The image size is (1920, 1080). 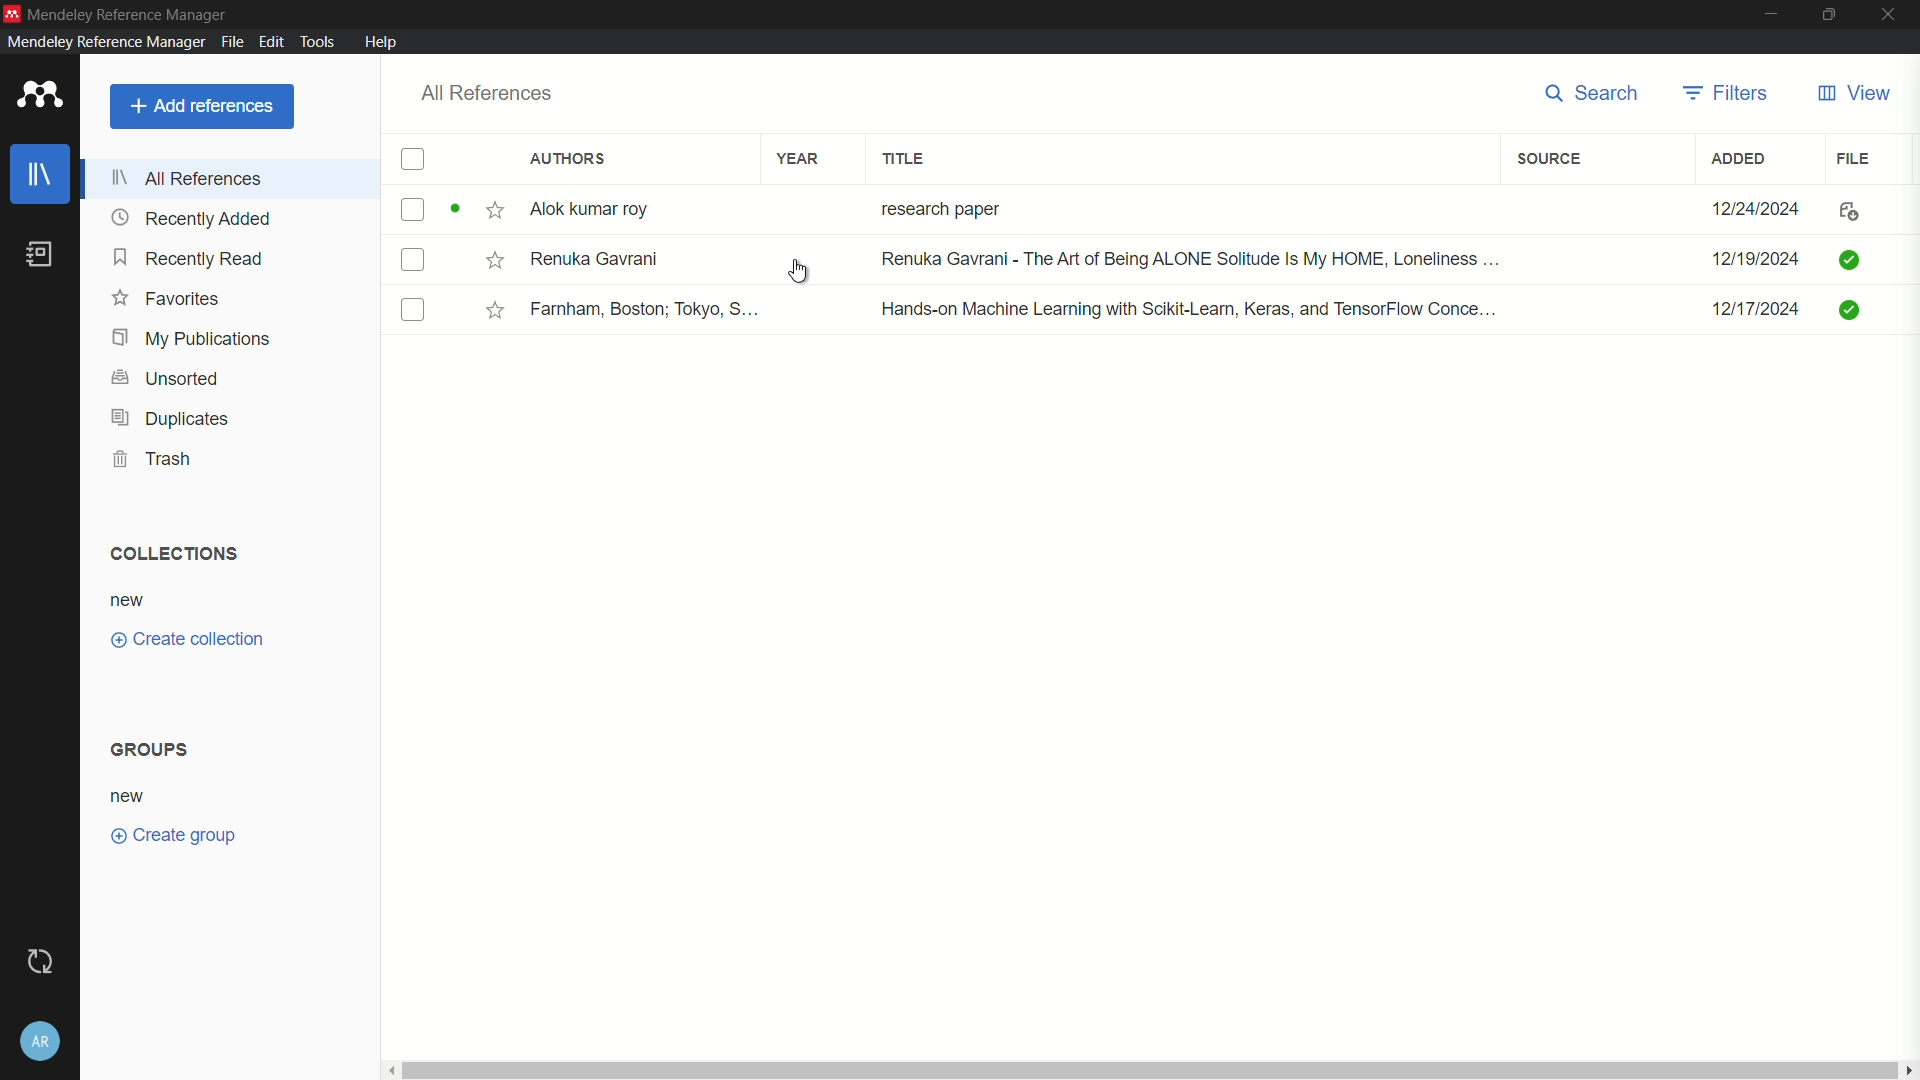 I want to click on unsorted, so click(x=169, y=379).